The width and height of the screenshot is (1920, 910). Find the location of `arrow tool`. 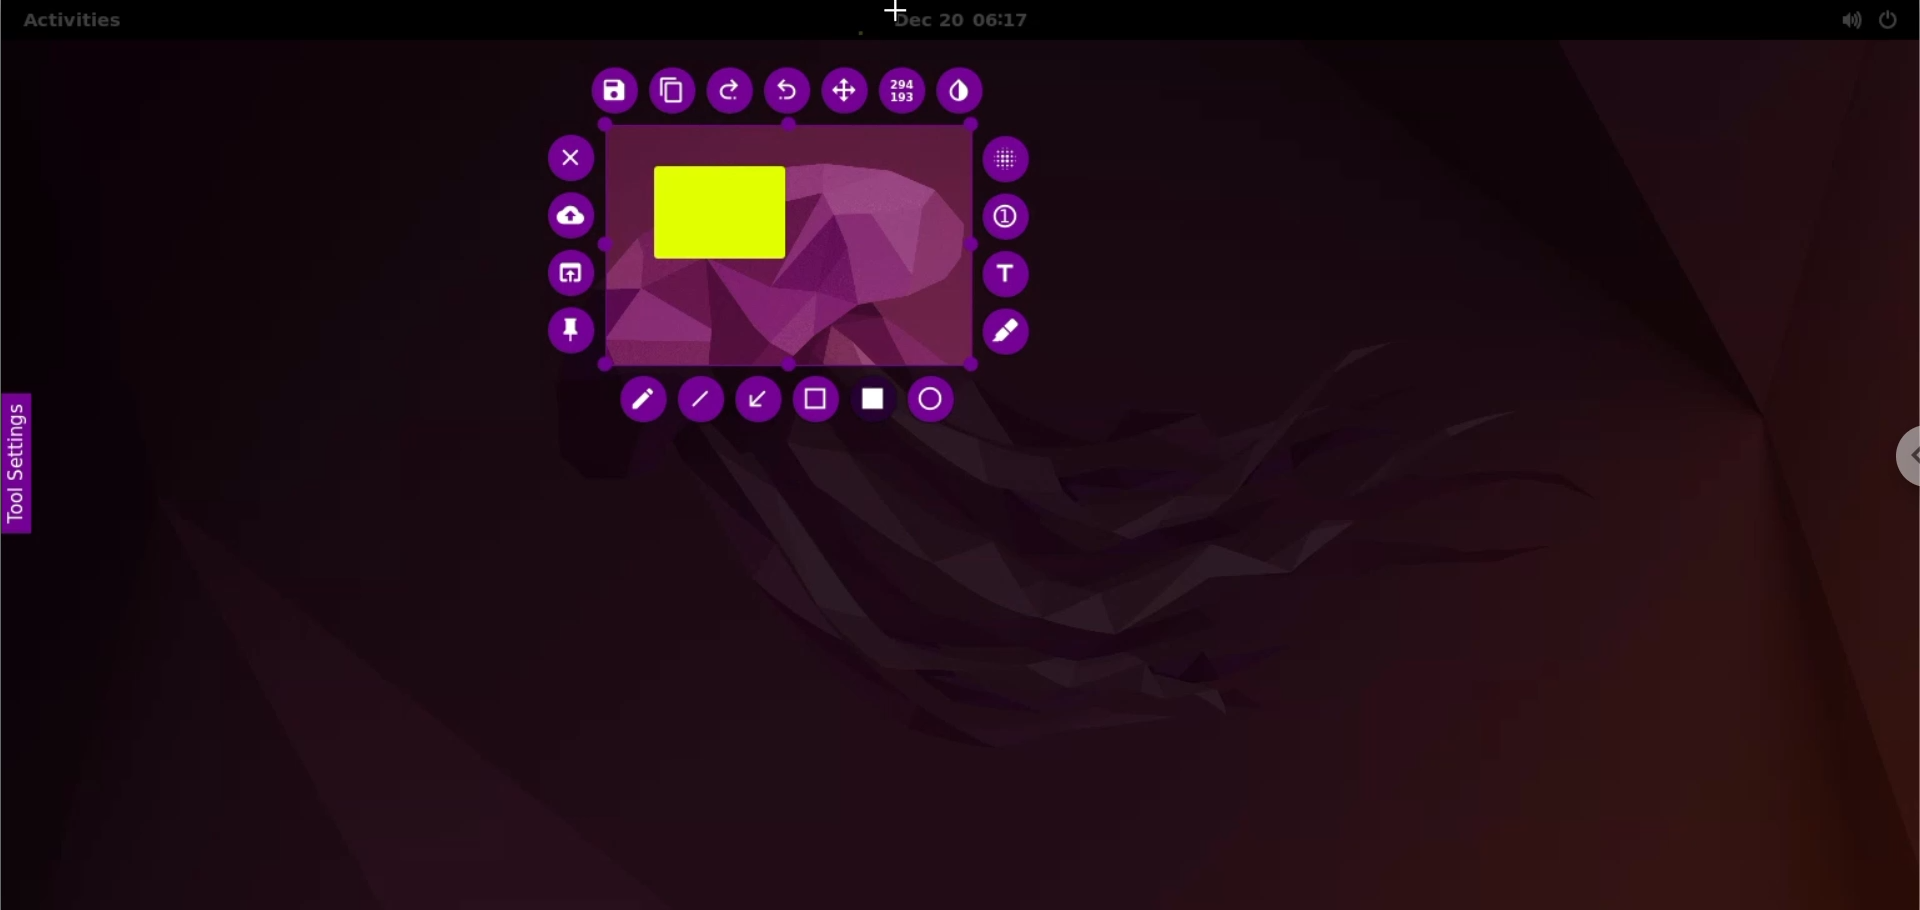

arrow tool is located at coordinates (757, 399).